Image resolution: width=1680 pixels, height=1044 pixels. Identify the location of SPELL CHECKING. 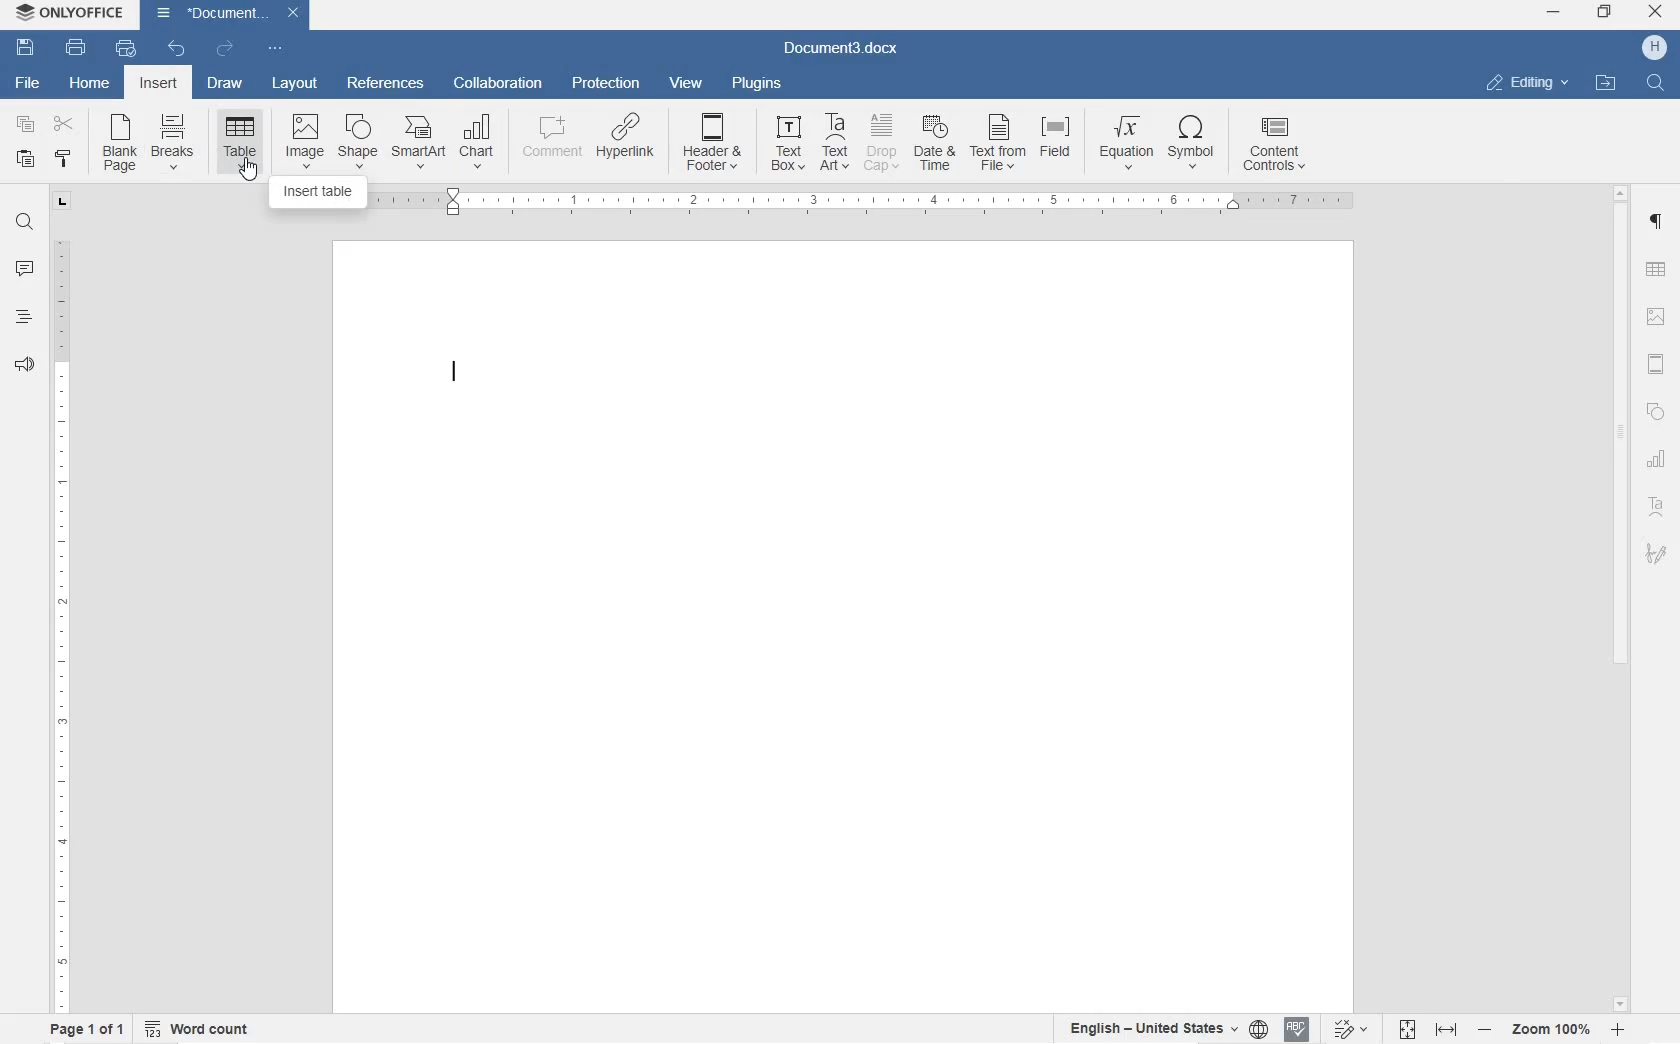
(1295, 1030).